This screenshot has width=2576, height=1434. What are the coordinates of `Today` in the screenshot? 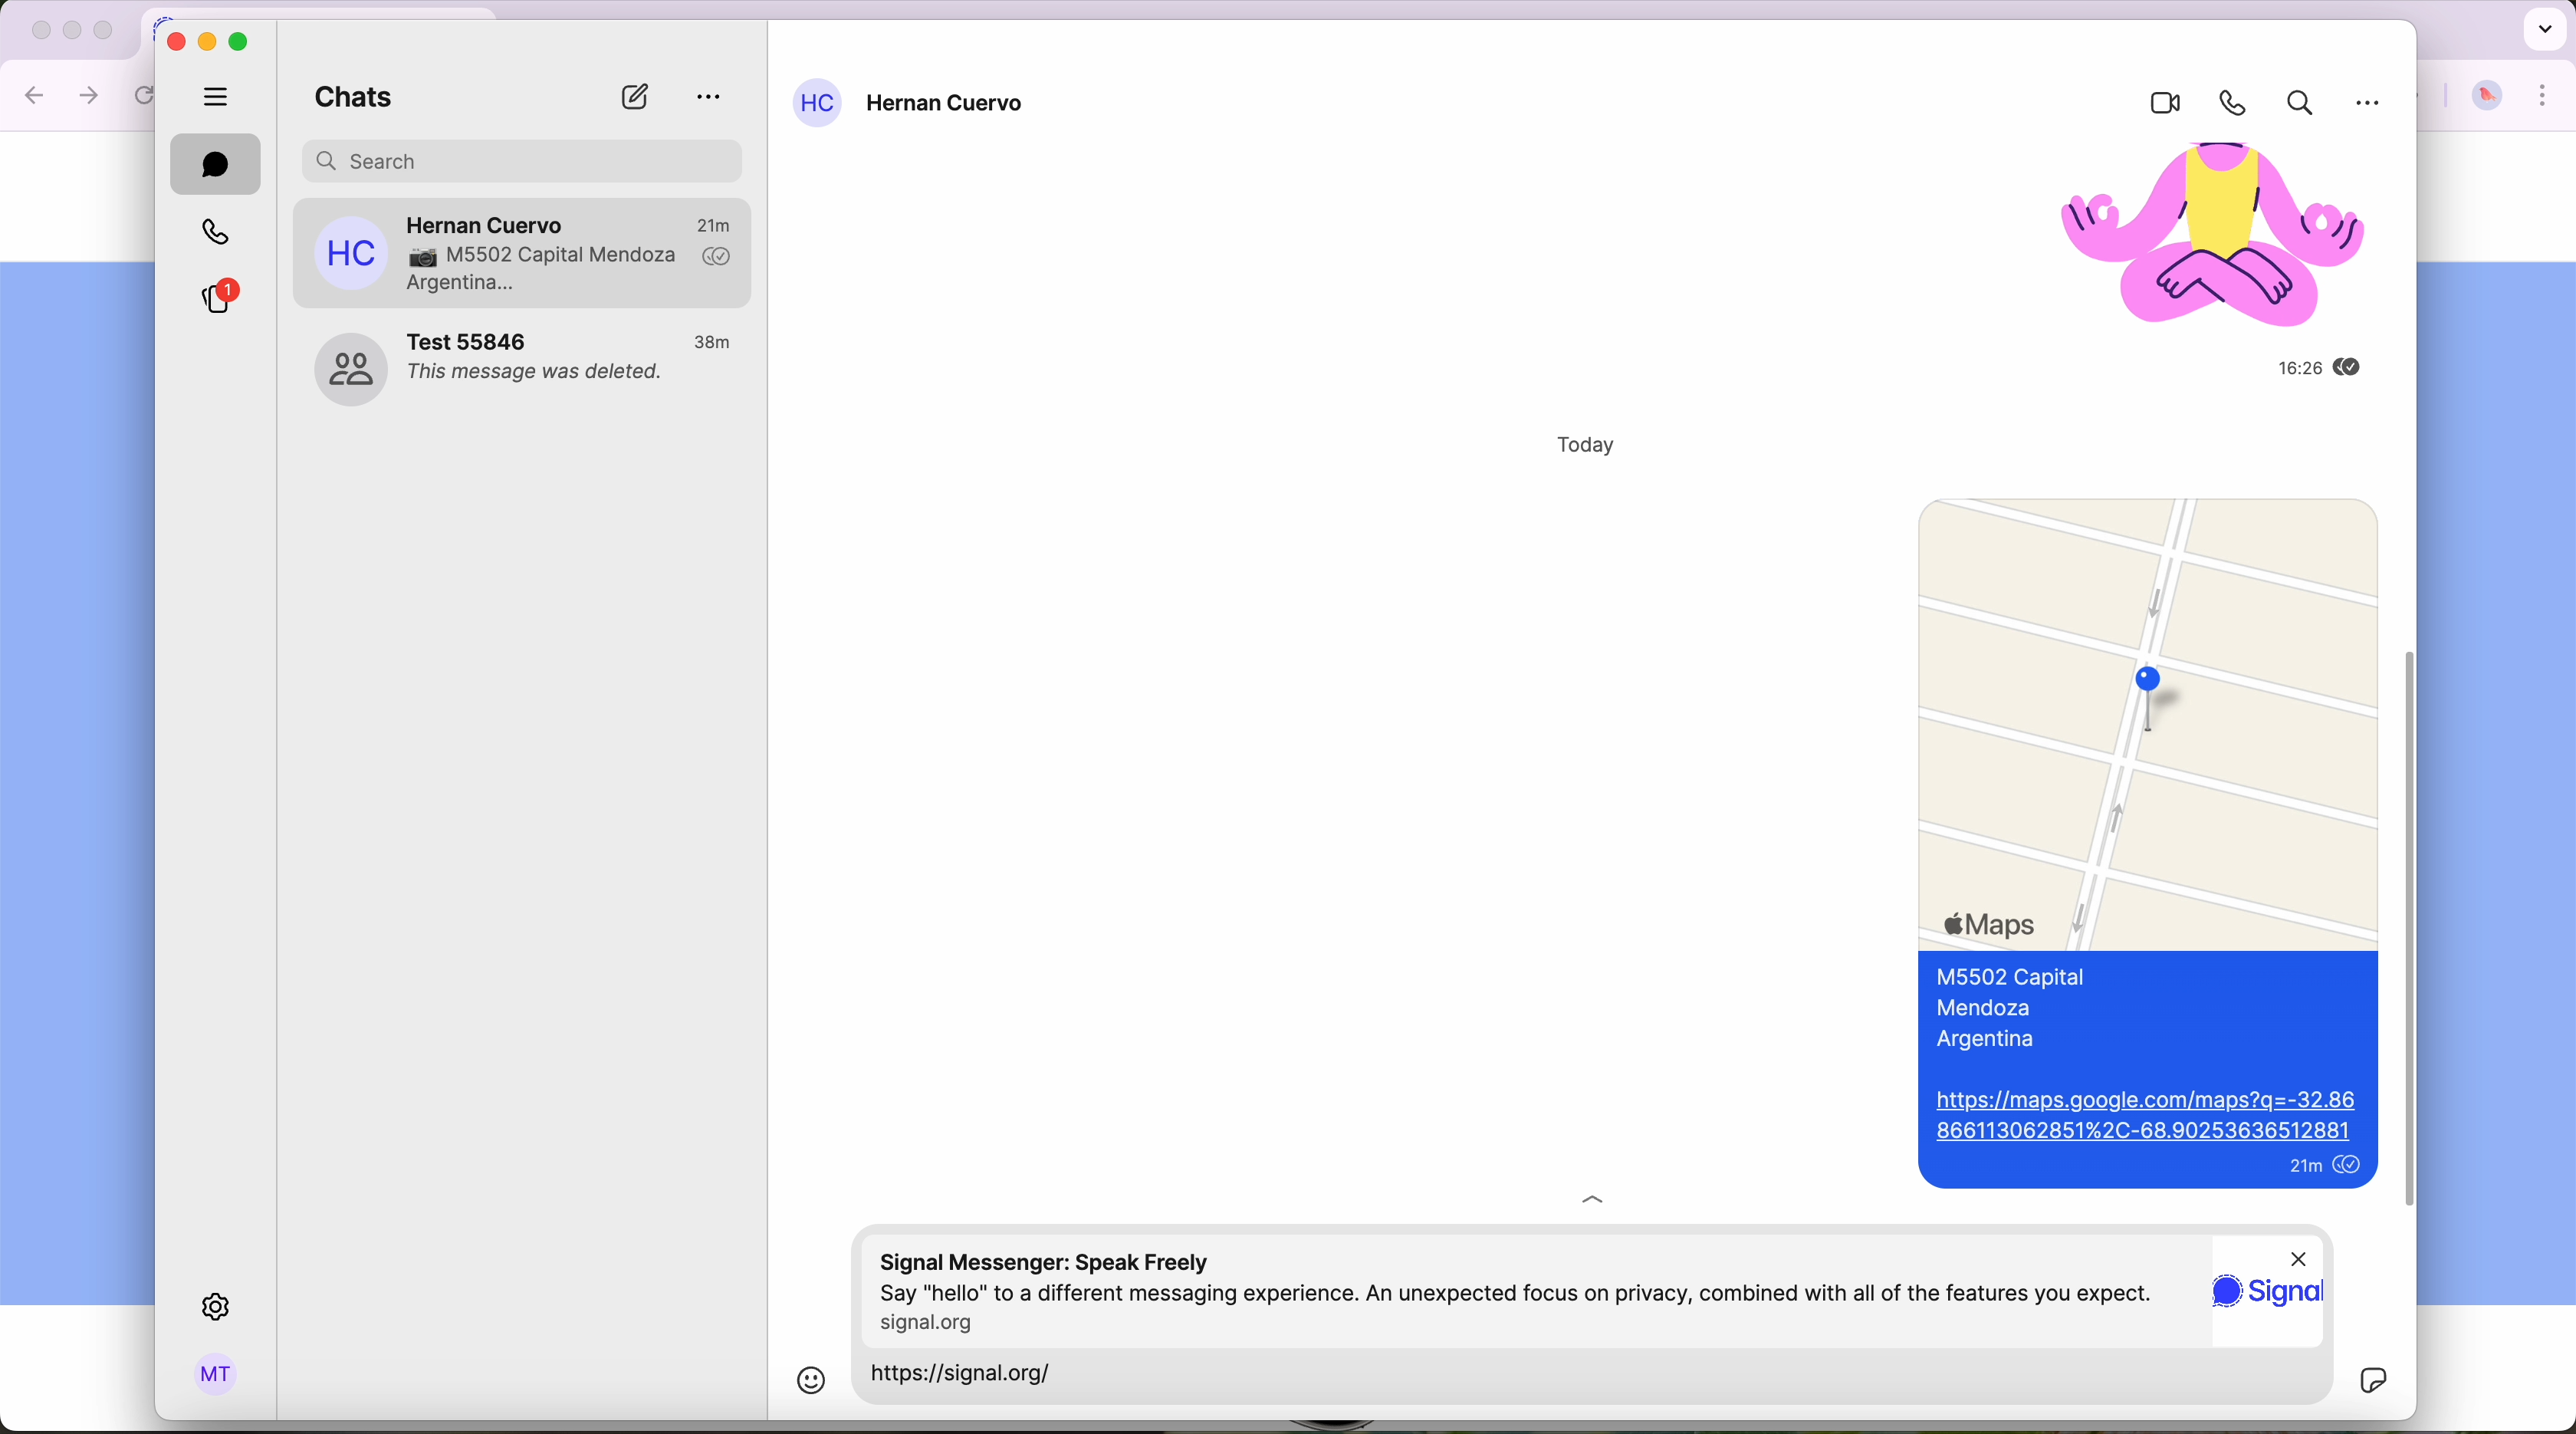 It's located at (1581, 447).